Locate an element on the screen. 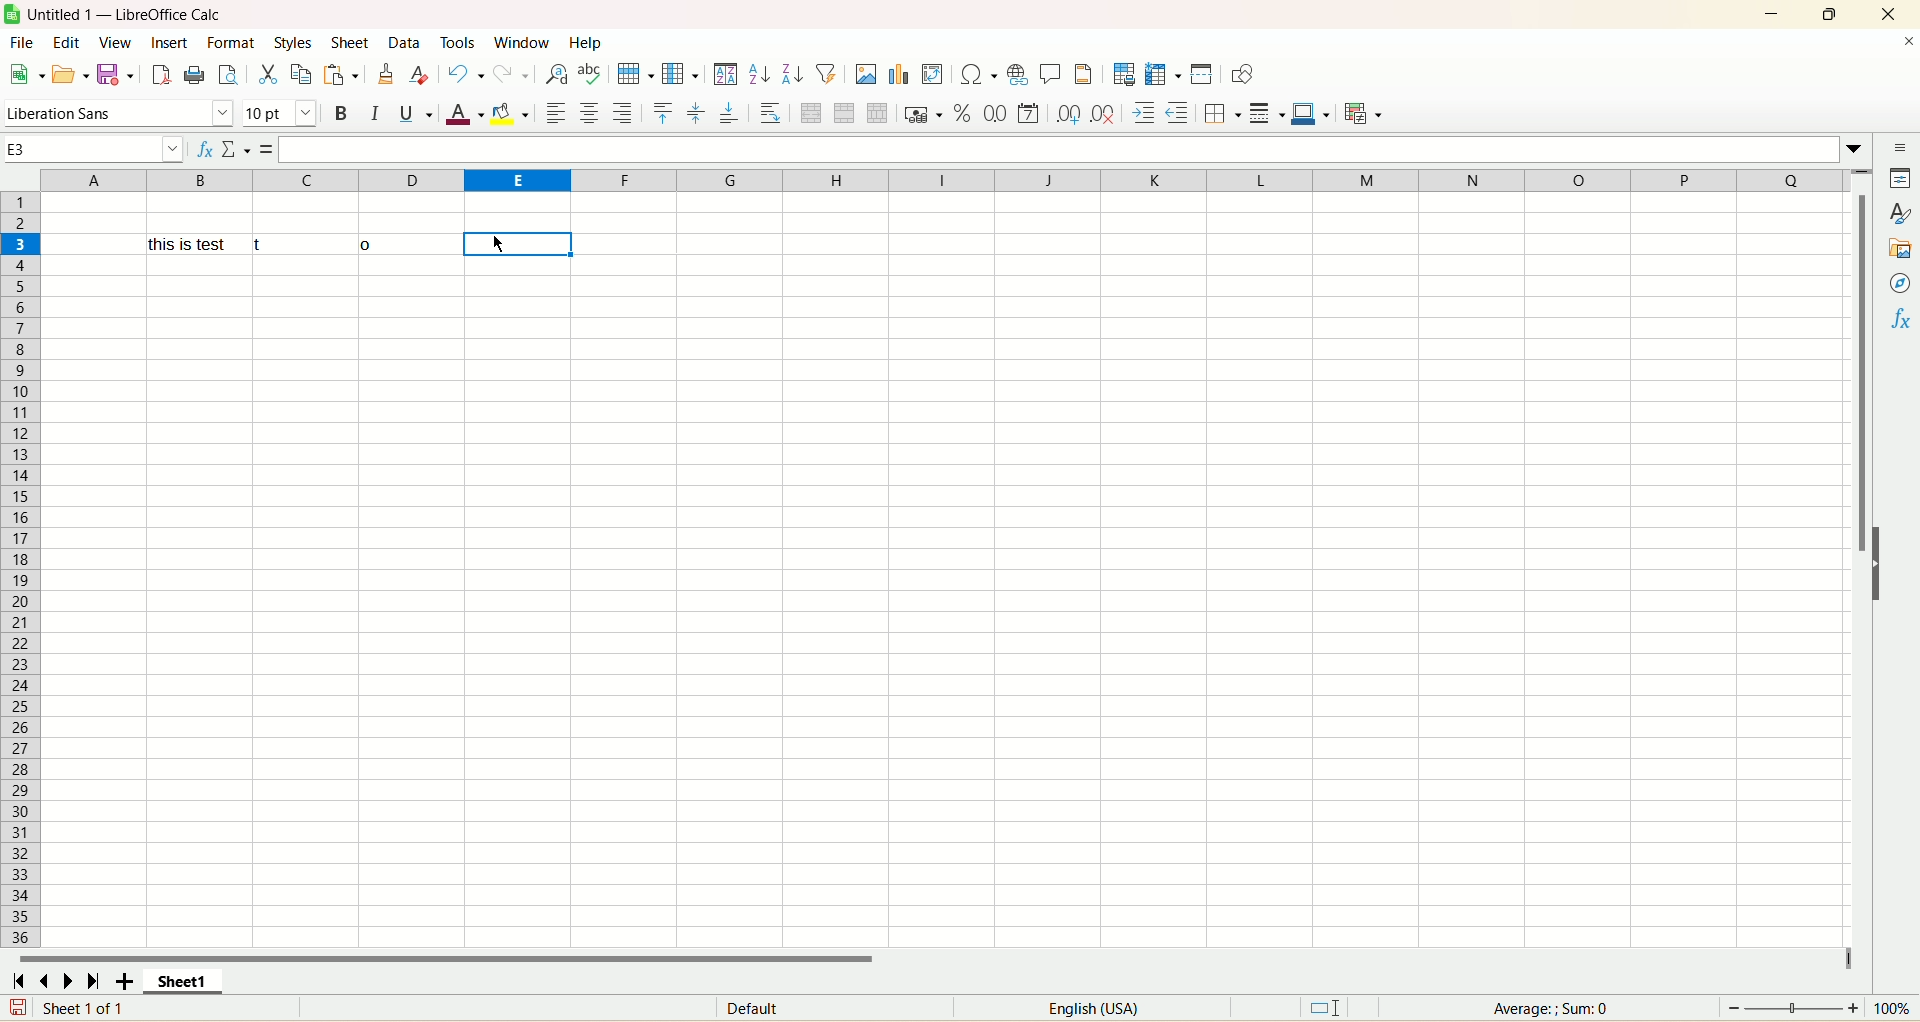  function is located at coordinates (1899, 325).